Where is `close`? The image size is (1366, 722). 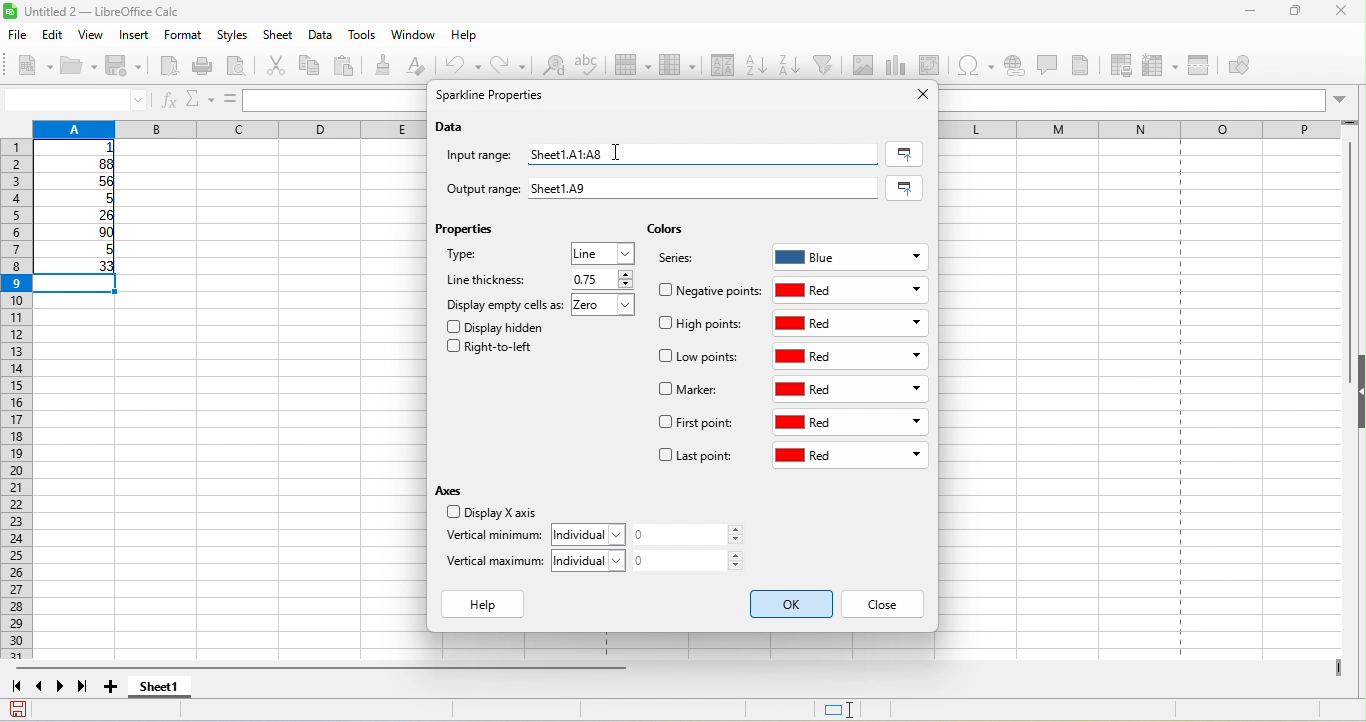
close is located at coordinates (1342, 13).